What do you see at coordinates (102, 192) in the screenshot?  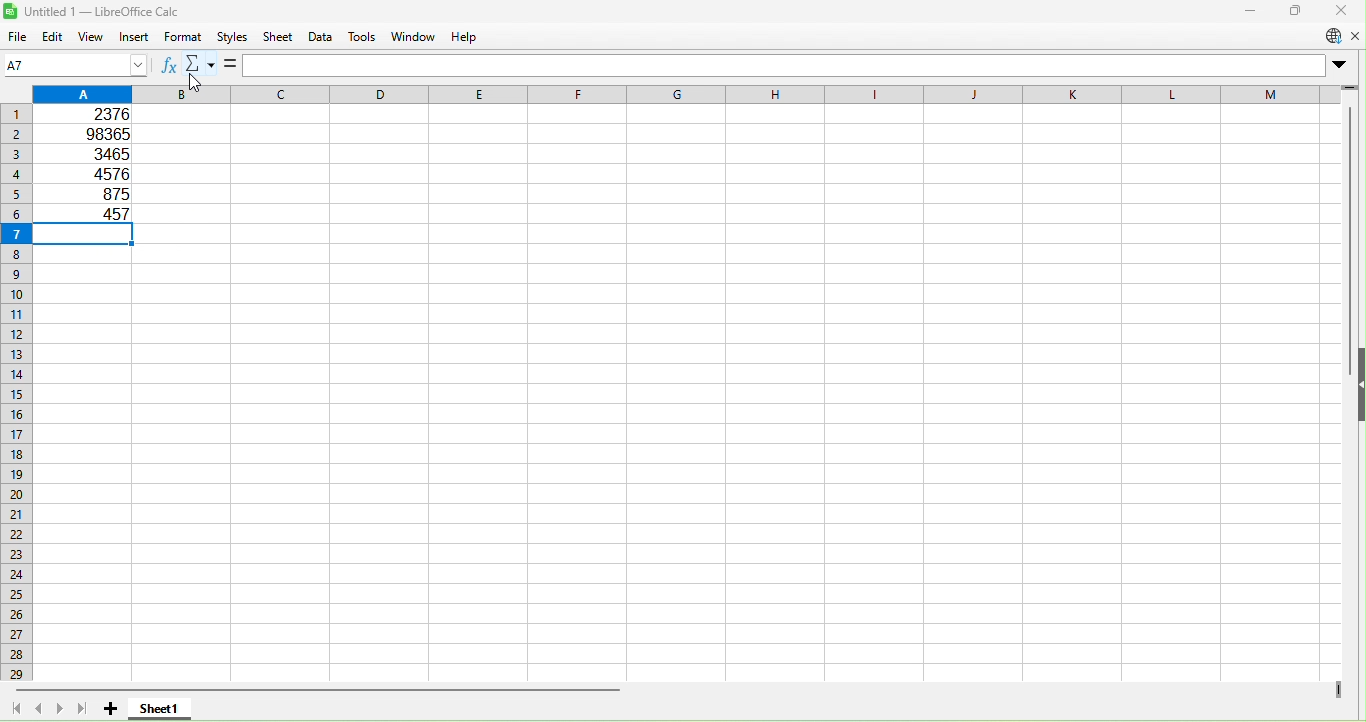 I see `875` at bounding box center [102, 192].